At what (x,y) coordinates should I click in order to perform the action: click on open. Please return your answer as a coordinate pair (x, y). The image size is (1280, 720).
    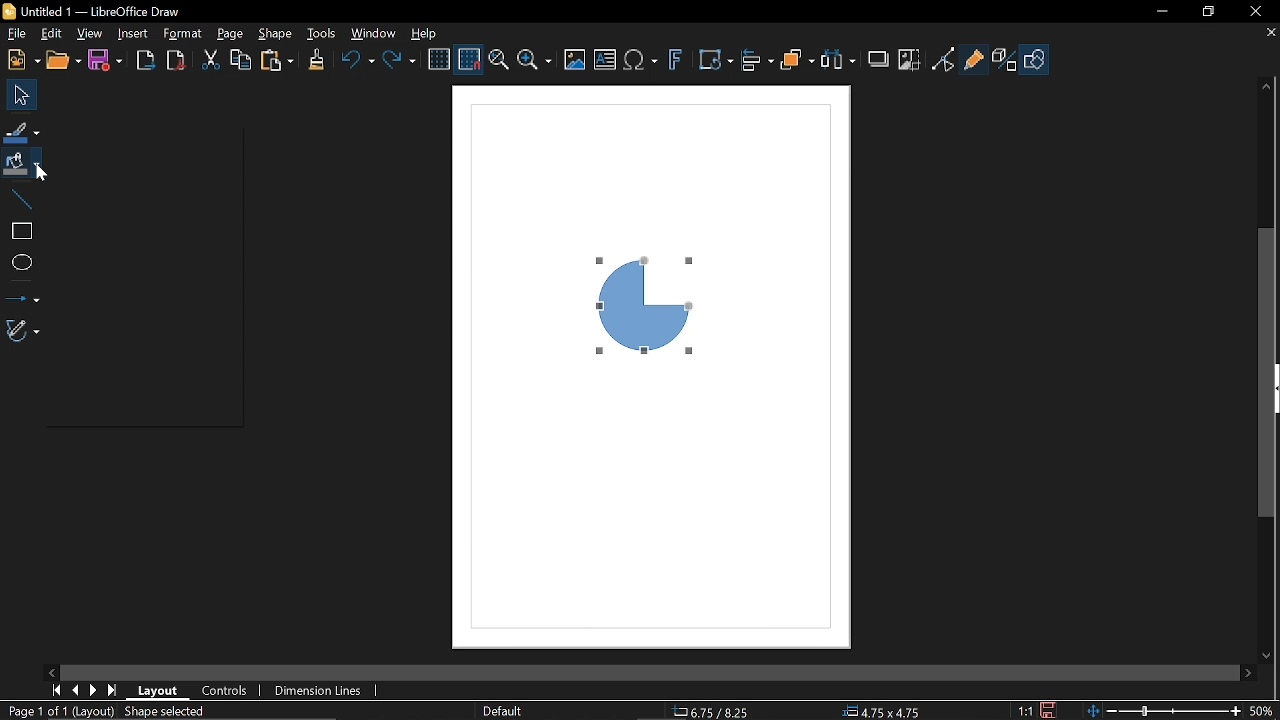
    Looking at the image, I should click on (63, 60).